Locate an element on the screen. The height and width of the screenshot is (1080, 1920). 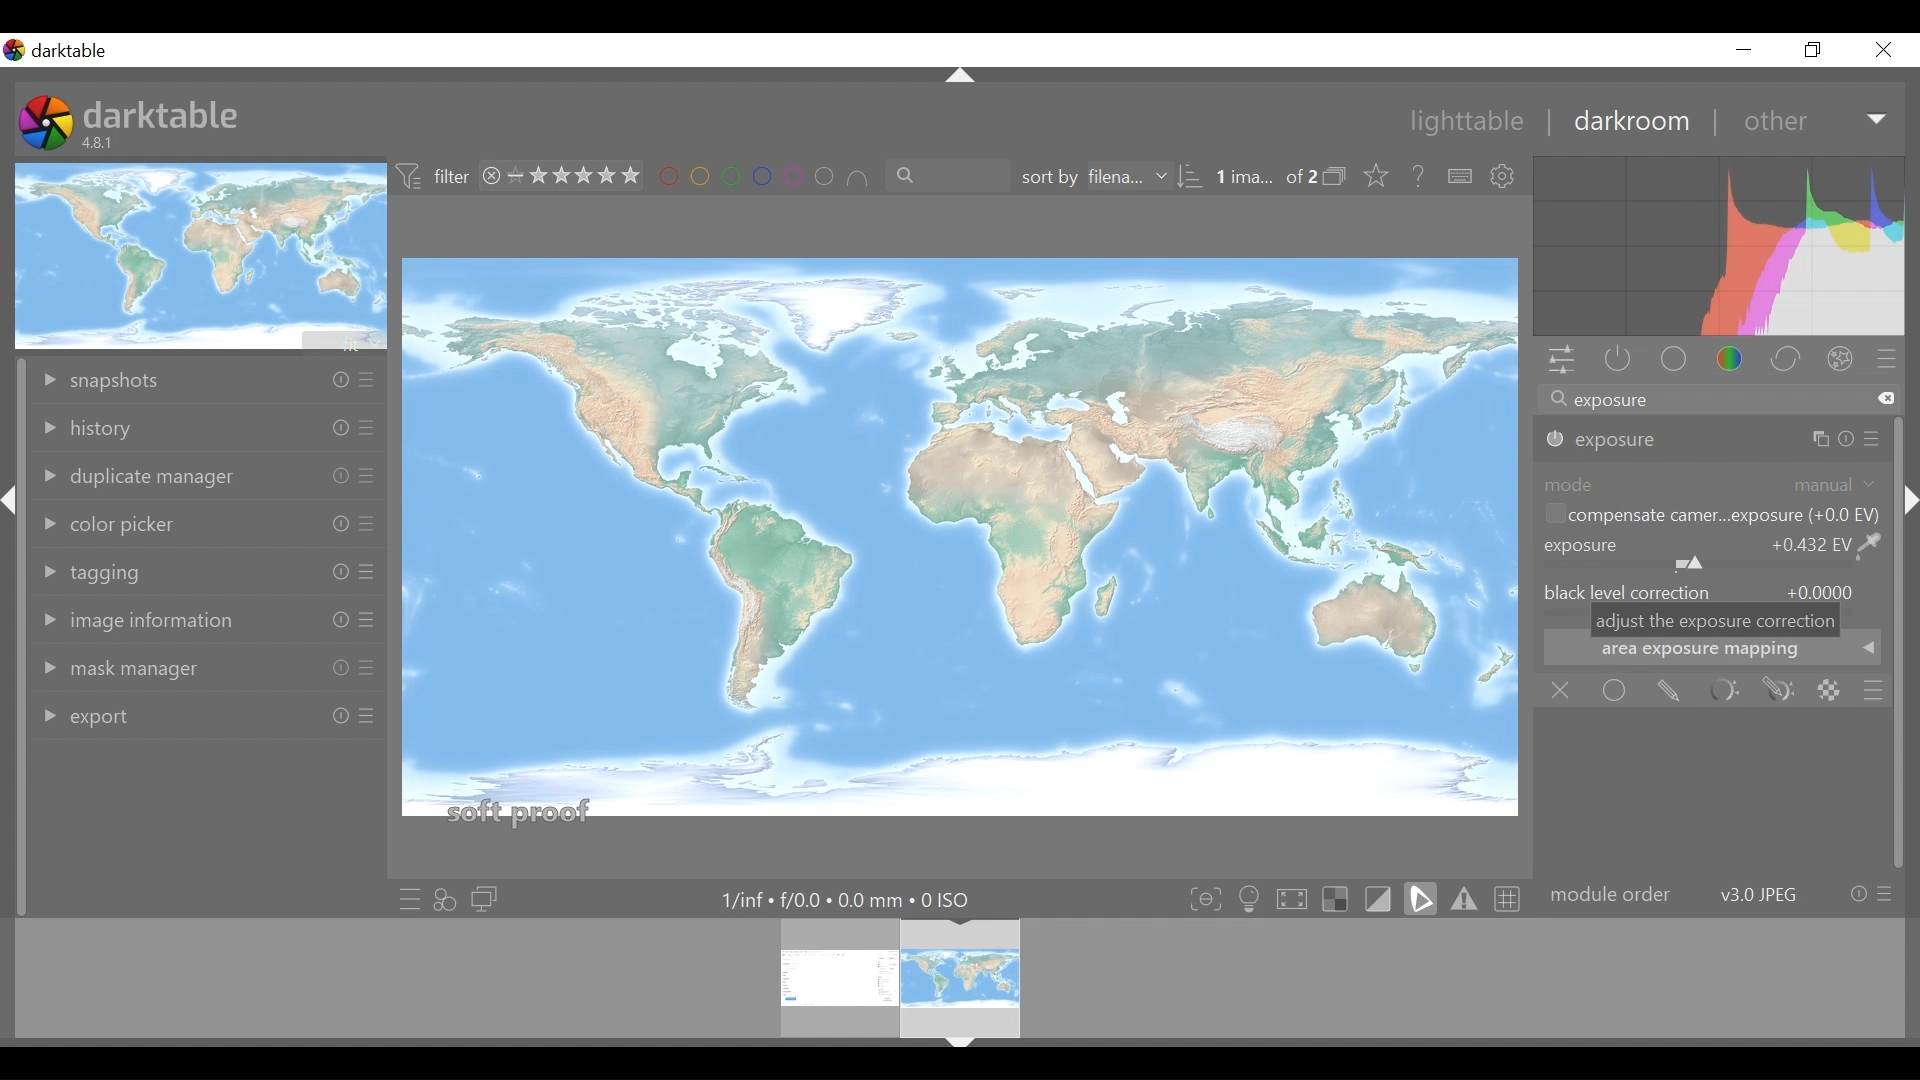
 is located at coordinates (364, 669).